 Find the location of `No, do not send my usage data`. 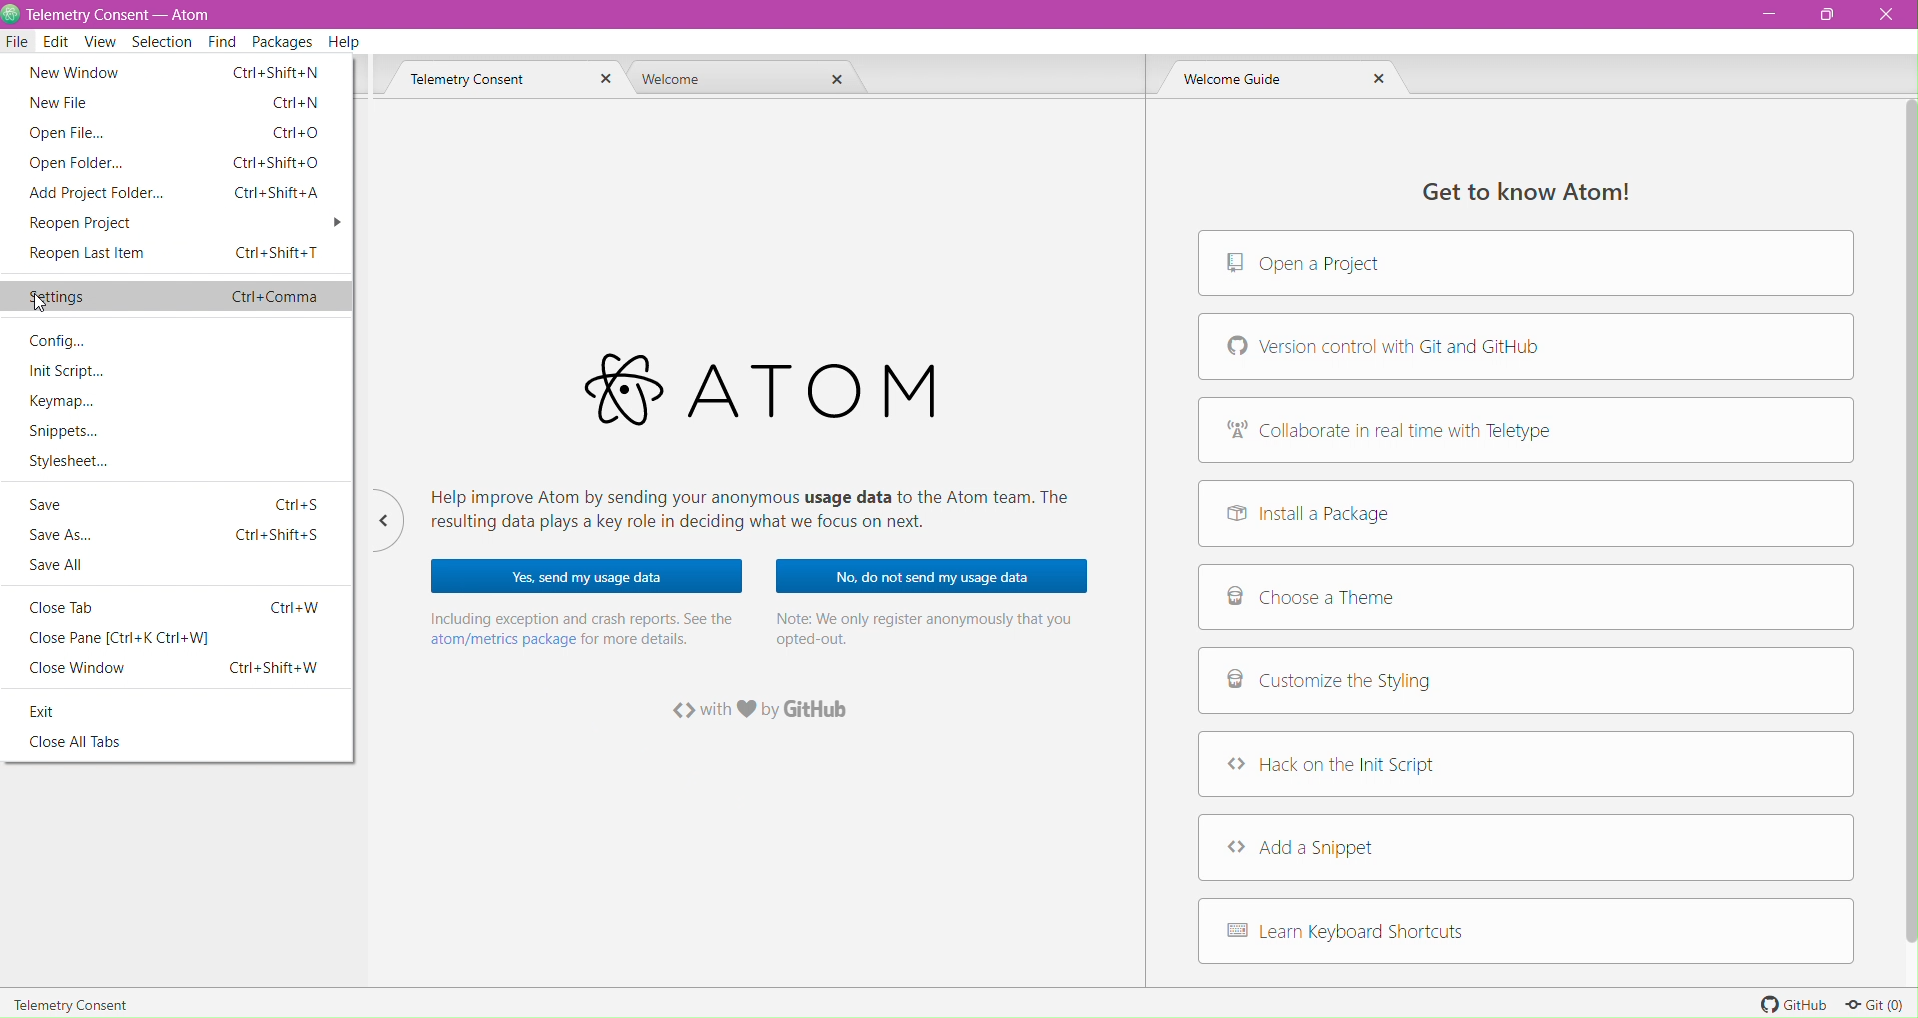

No, do not send my usage data is located at coordinates (929, 577).